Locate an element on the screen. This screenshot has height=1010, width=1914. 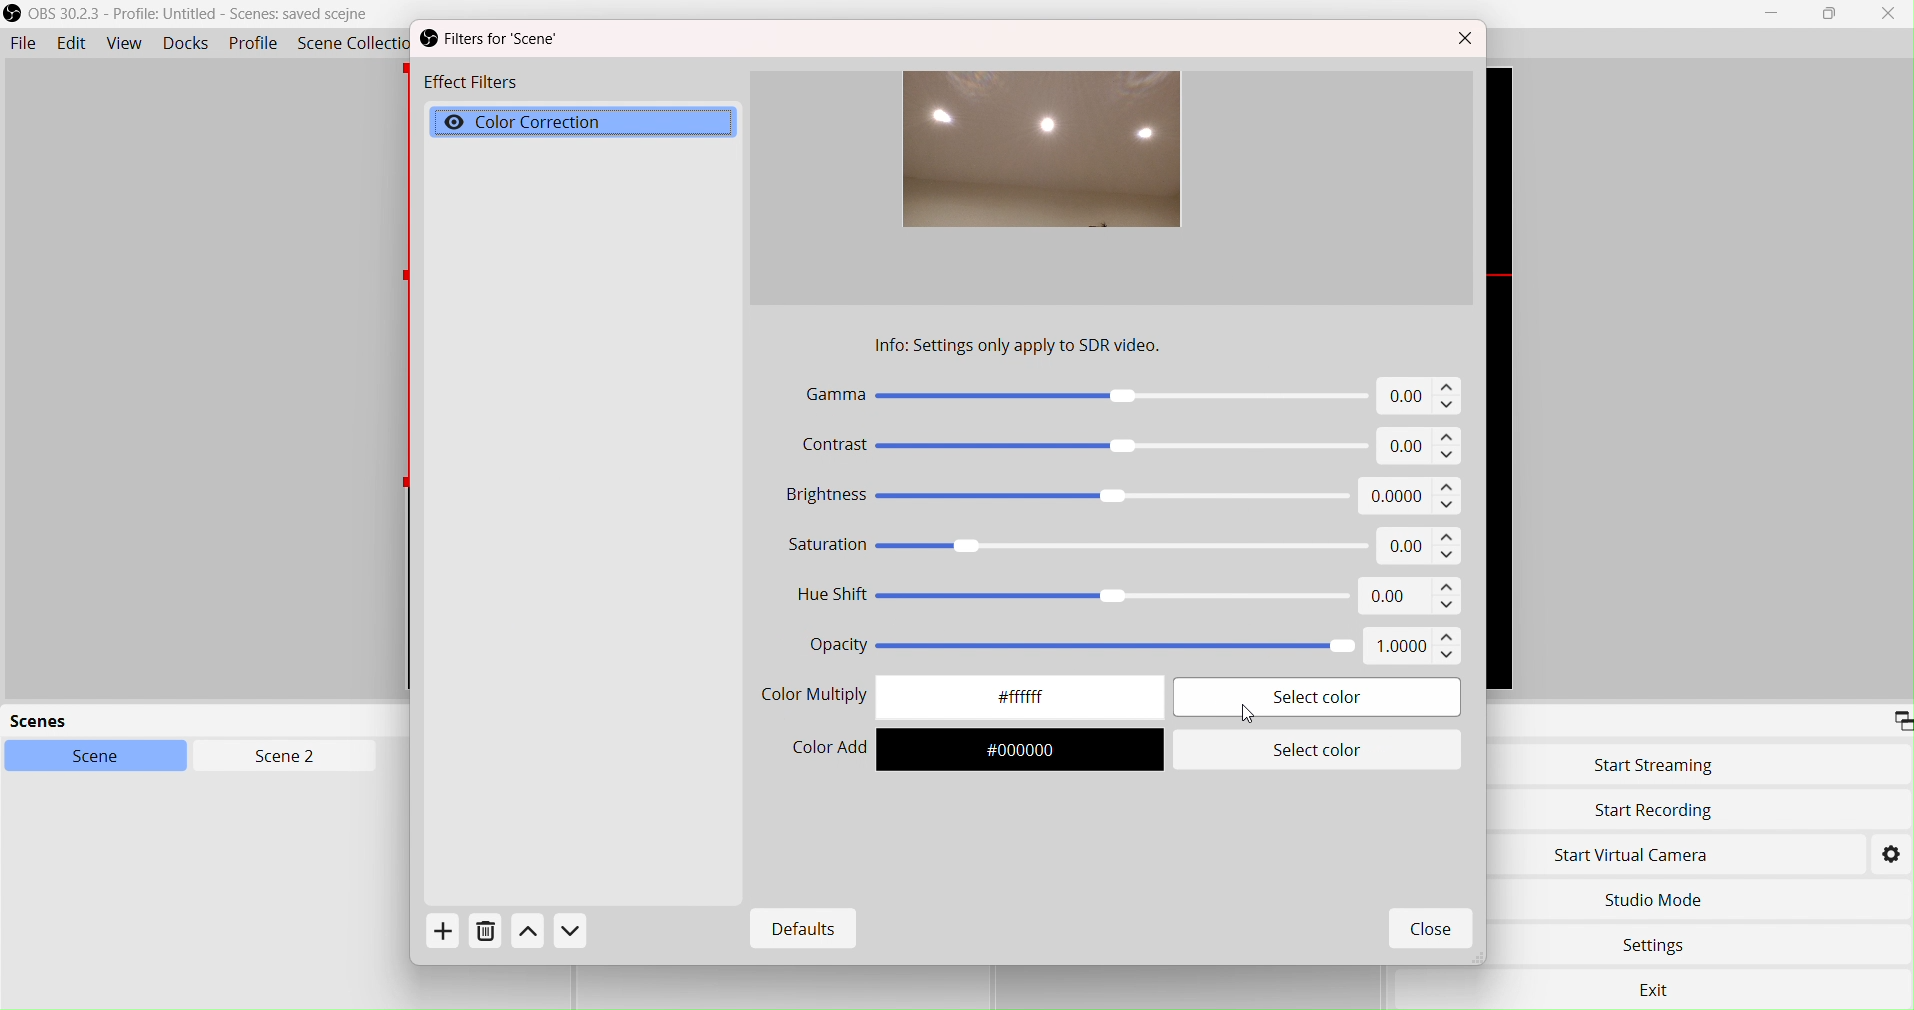
0.00 is located at coordinates (1412, 496).